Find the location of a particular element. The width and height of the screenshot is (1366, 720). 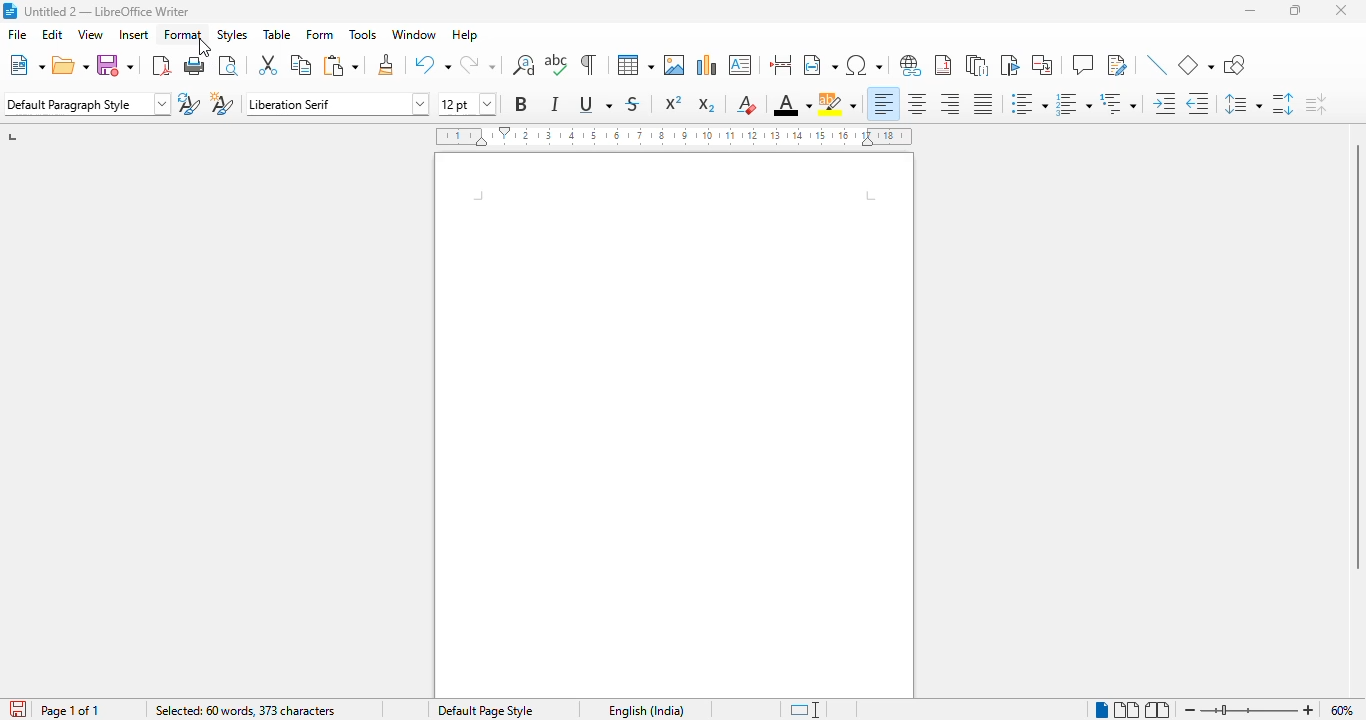

file is located at coordinates (19, 34).